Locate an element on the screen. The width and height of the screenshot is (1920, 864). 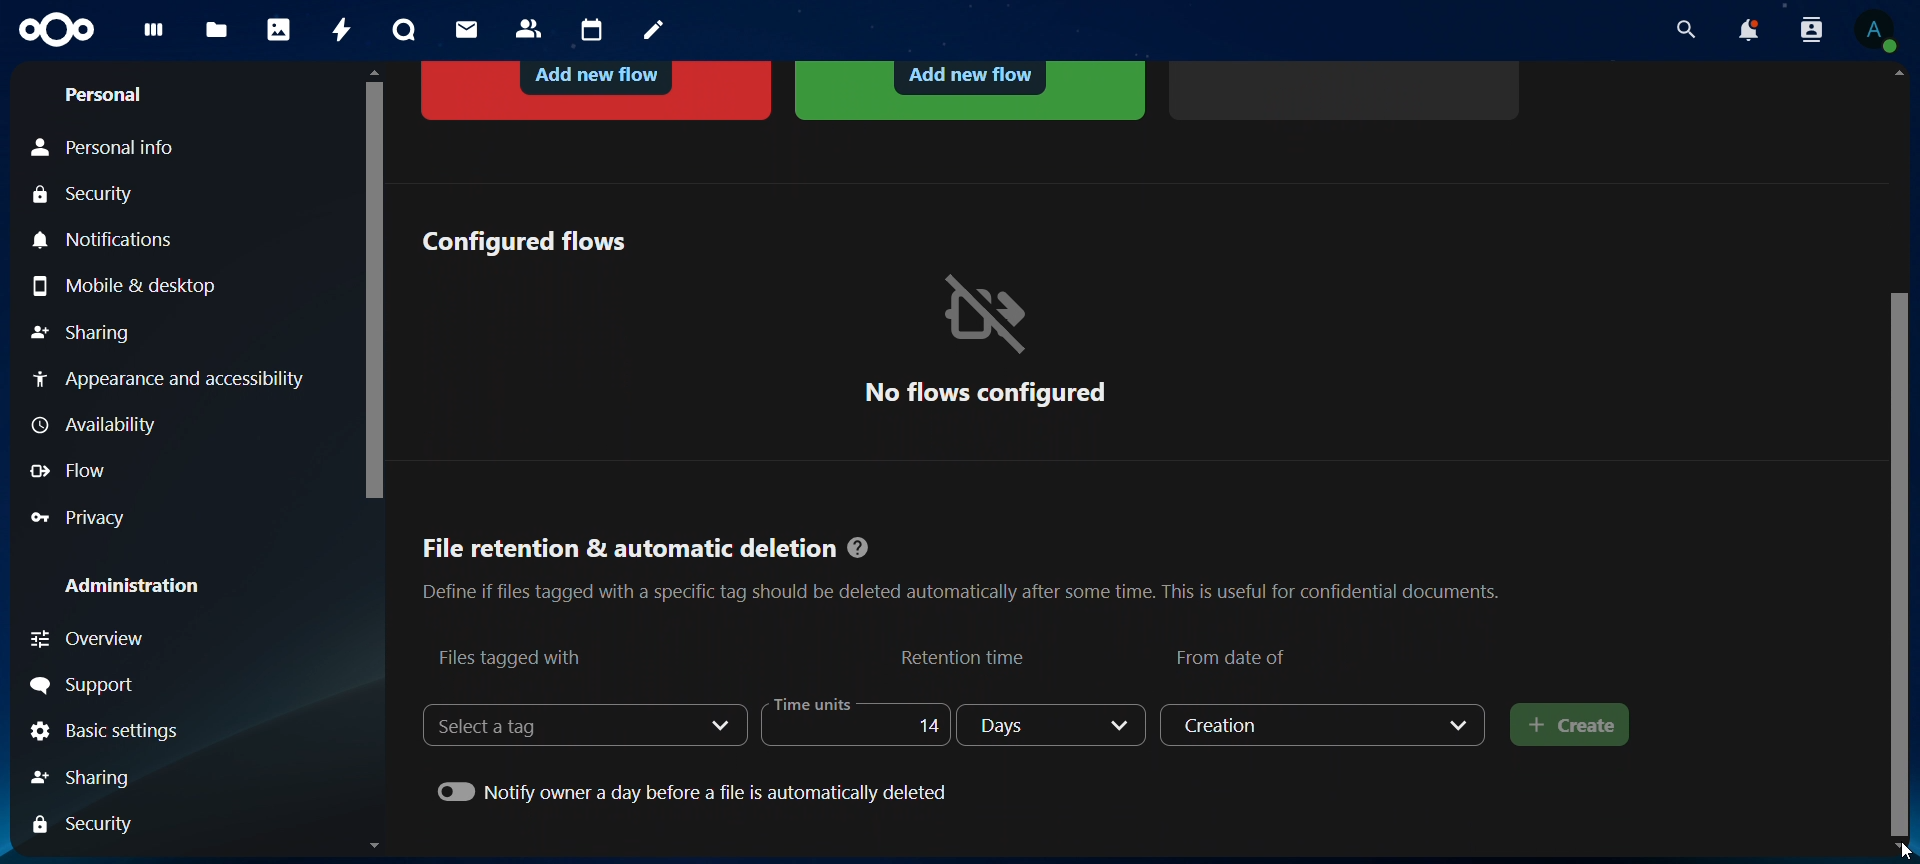
security is located at coordinates (89, 196).